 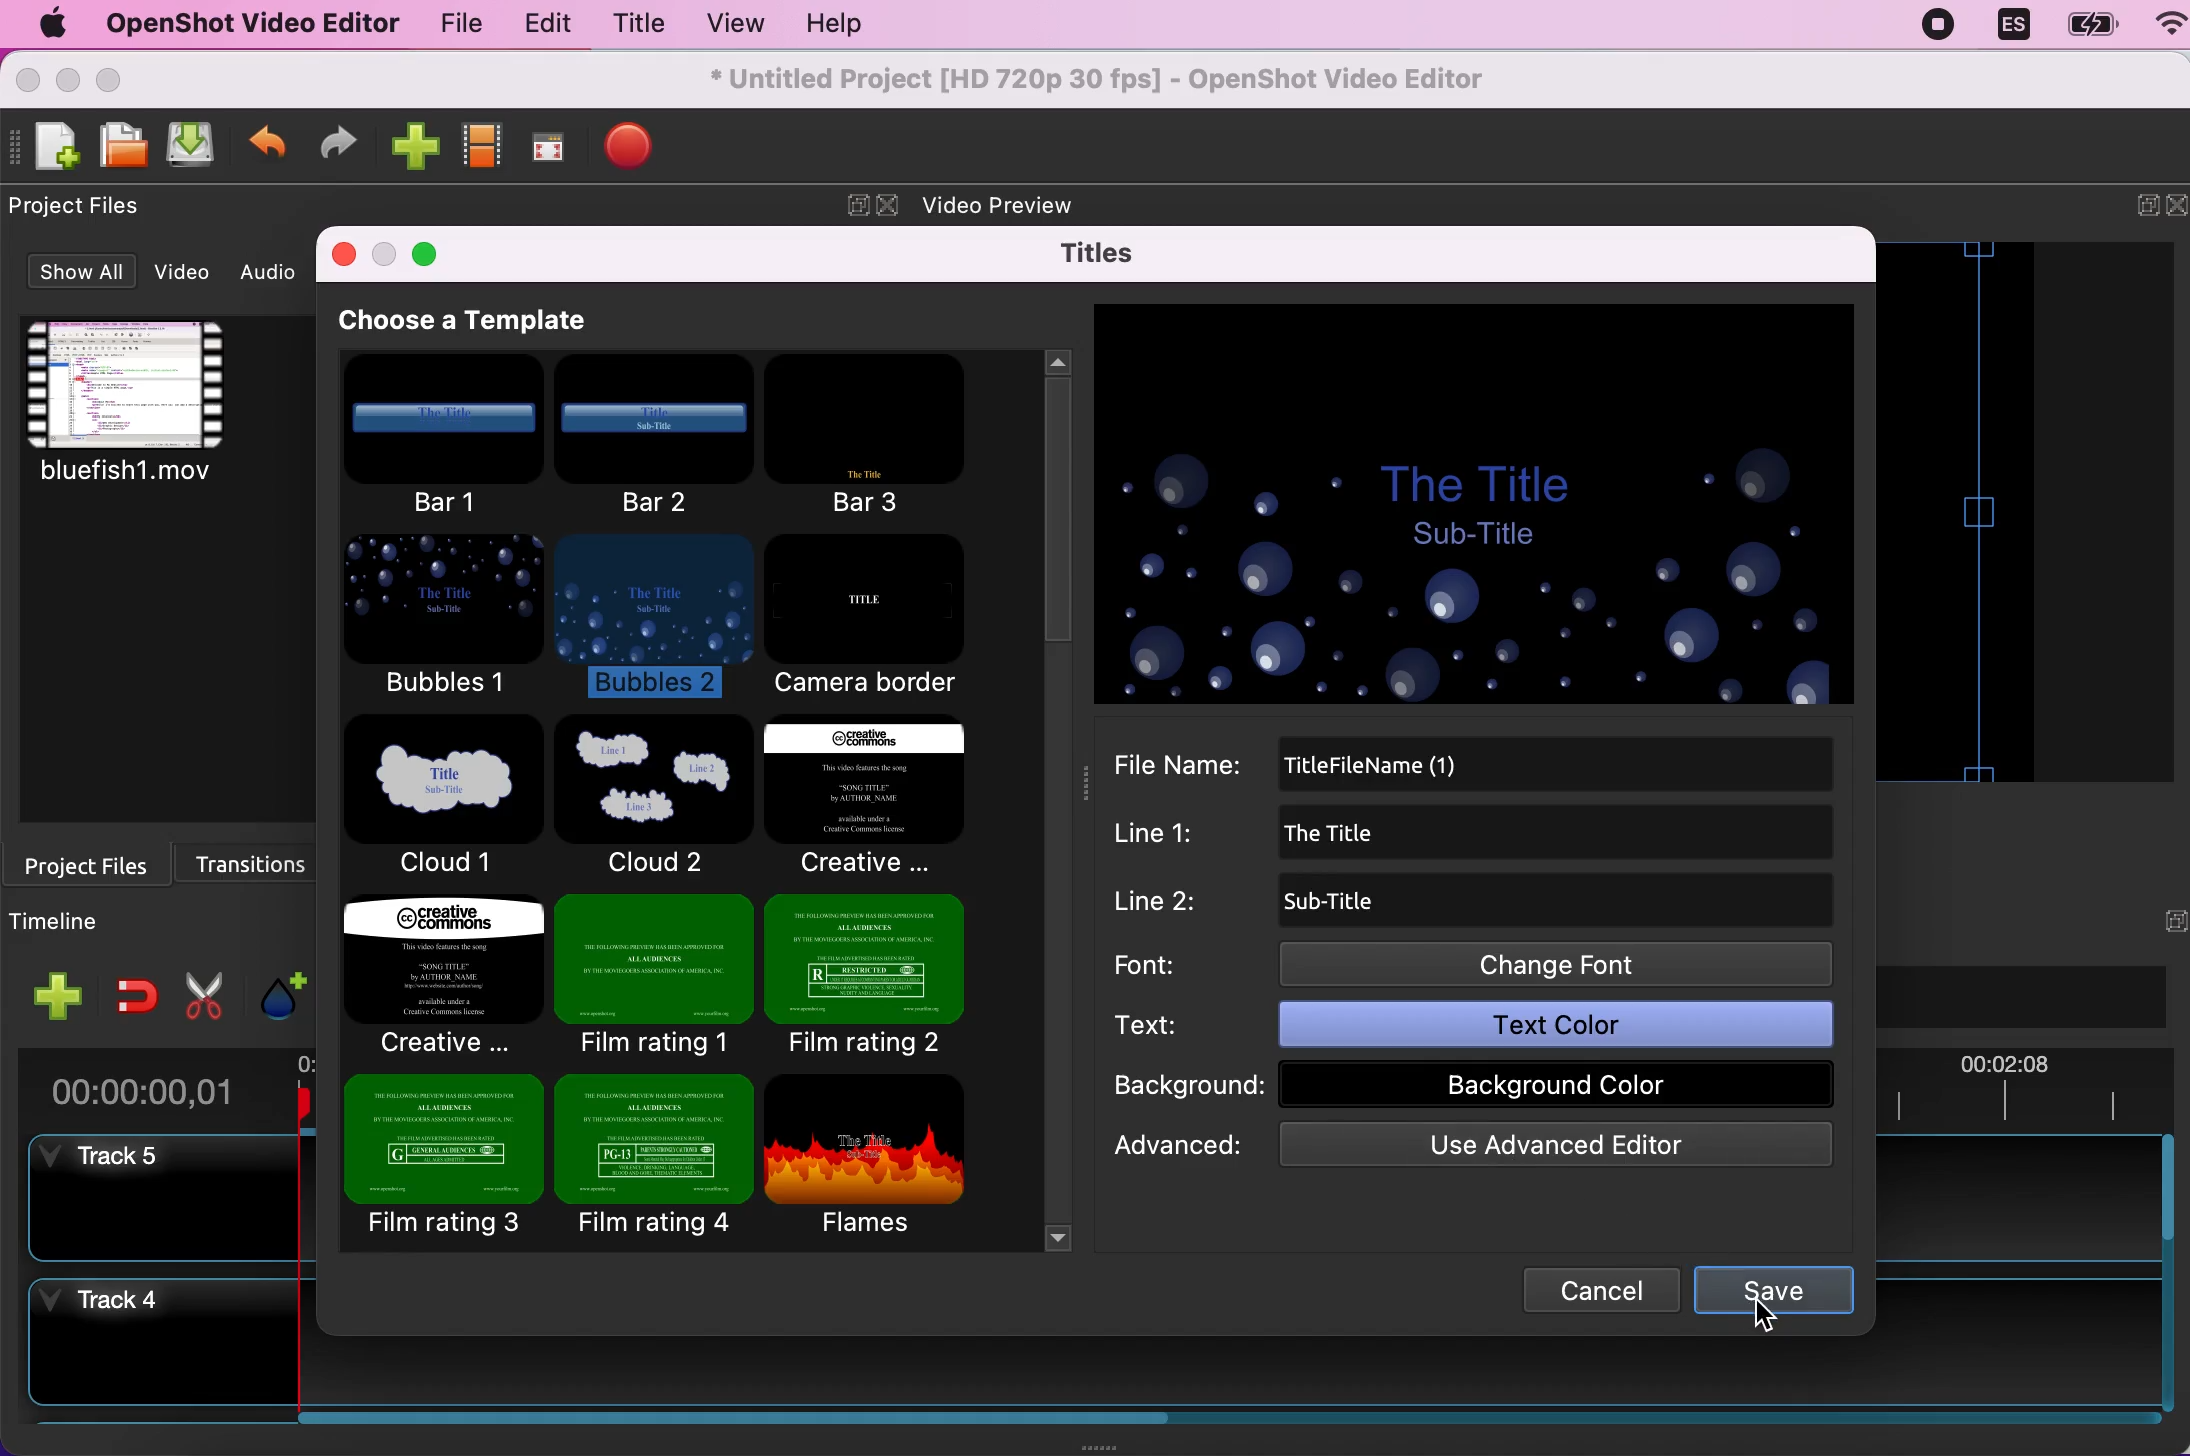 I want to click on save project, so click(x=188, y=146).